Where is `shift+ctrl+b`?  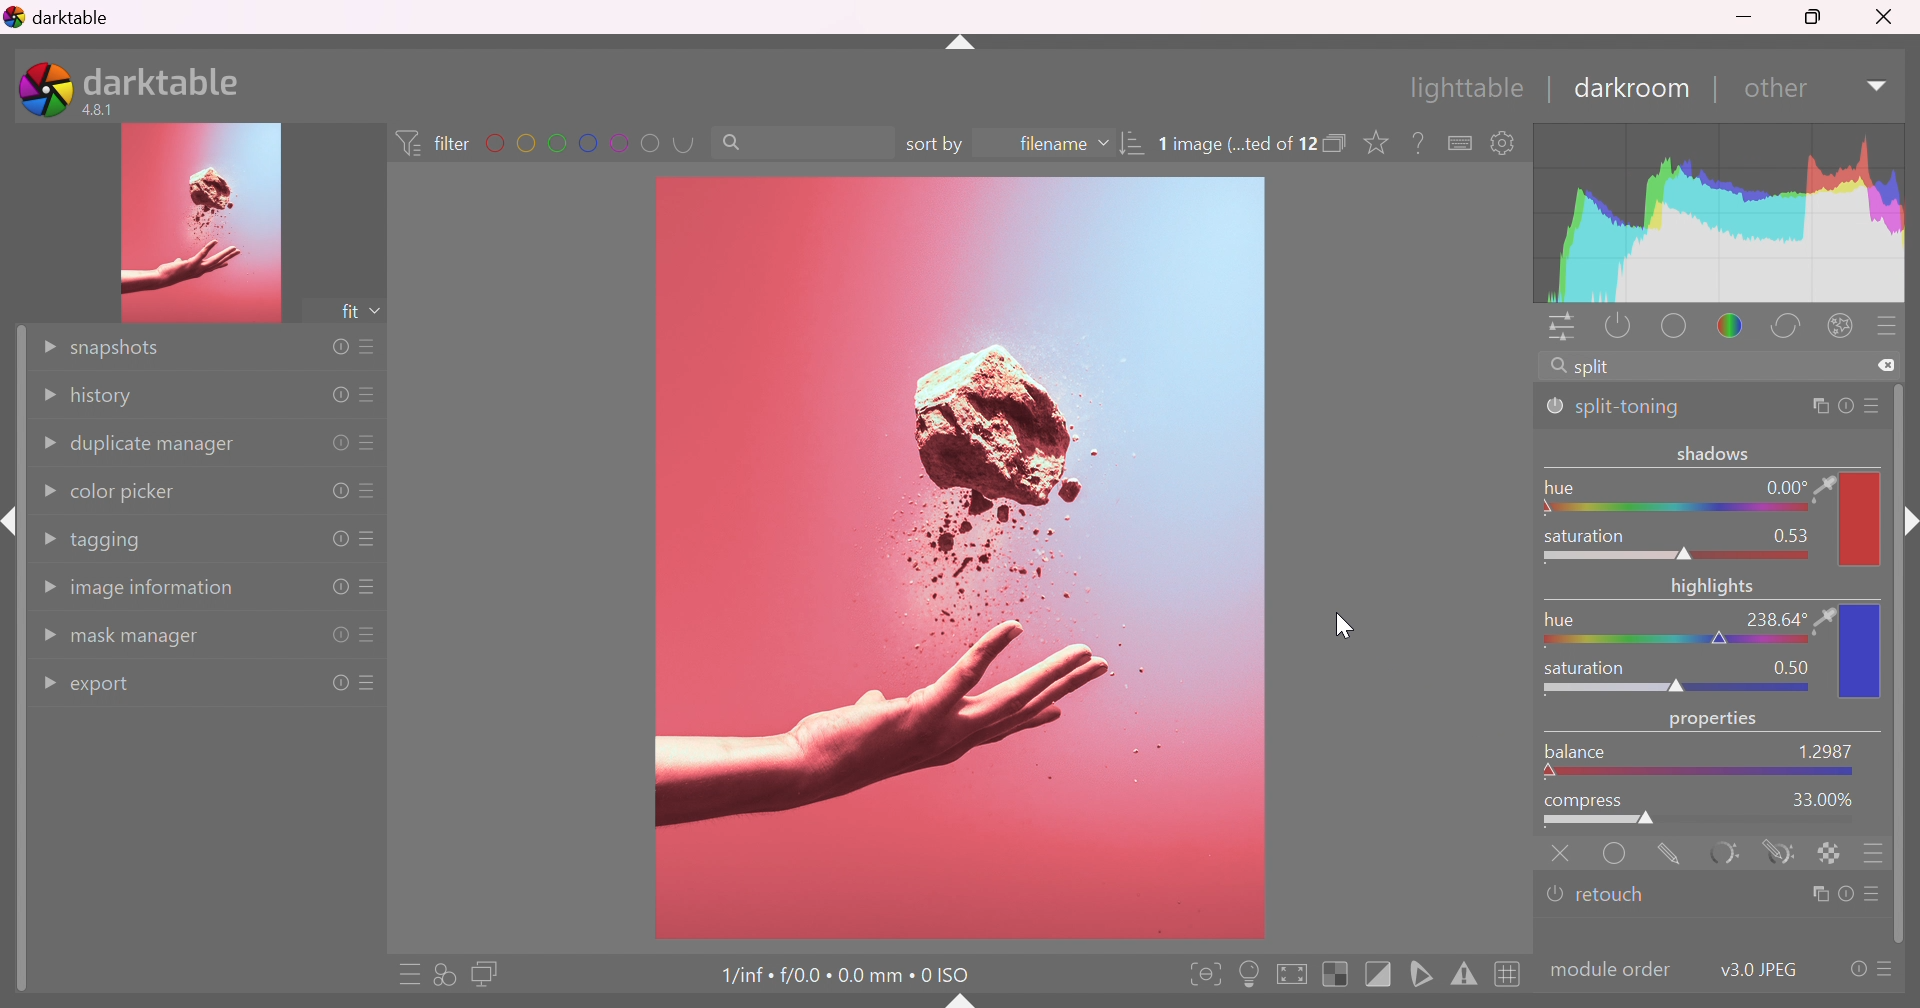 shift+ctrl+b is located at coordinates (959, 1001).